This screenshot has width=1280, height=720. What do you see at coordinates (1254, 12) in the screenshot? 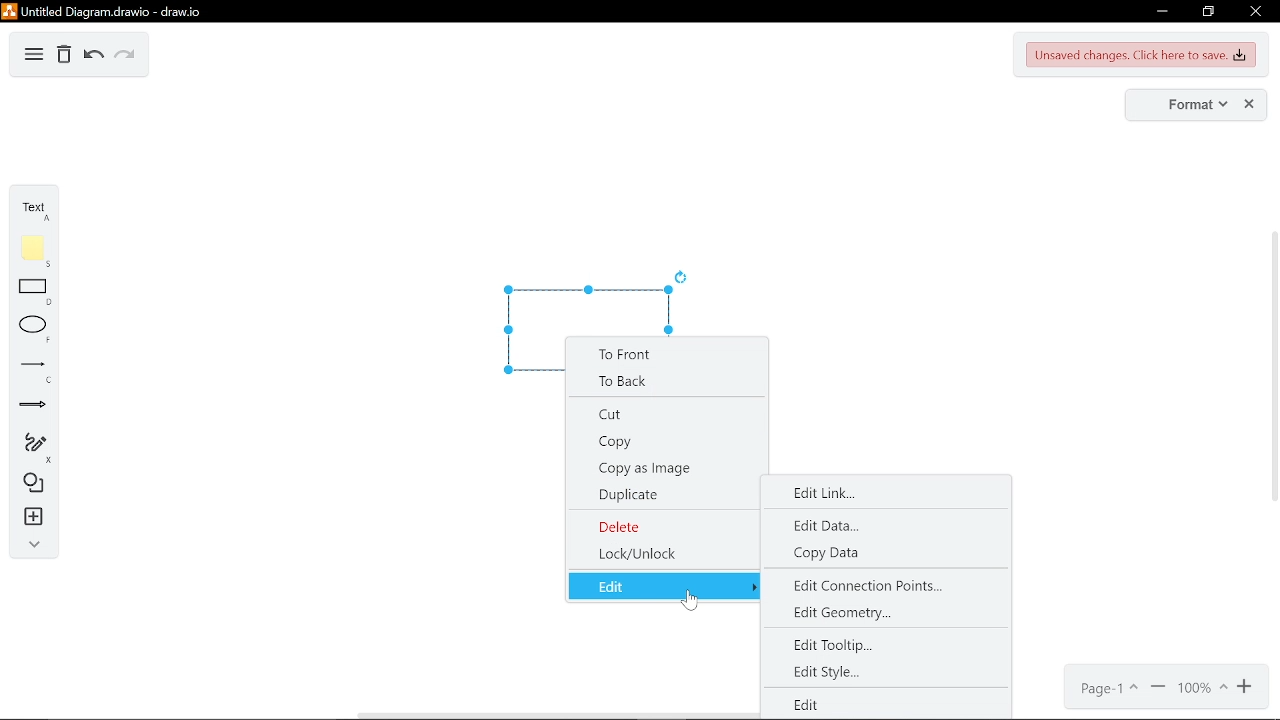
I see `close` at bounding box center [1254, 12].